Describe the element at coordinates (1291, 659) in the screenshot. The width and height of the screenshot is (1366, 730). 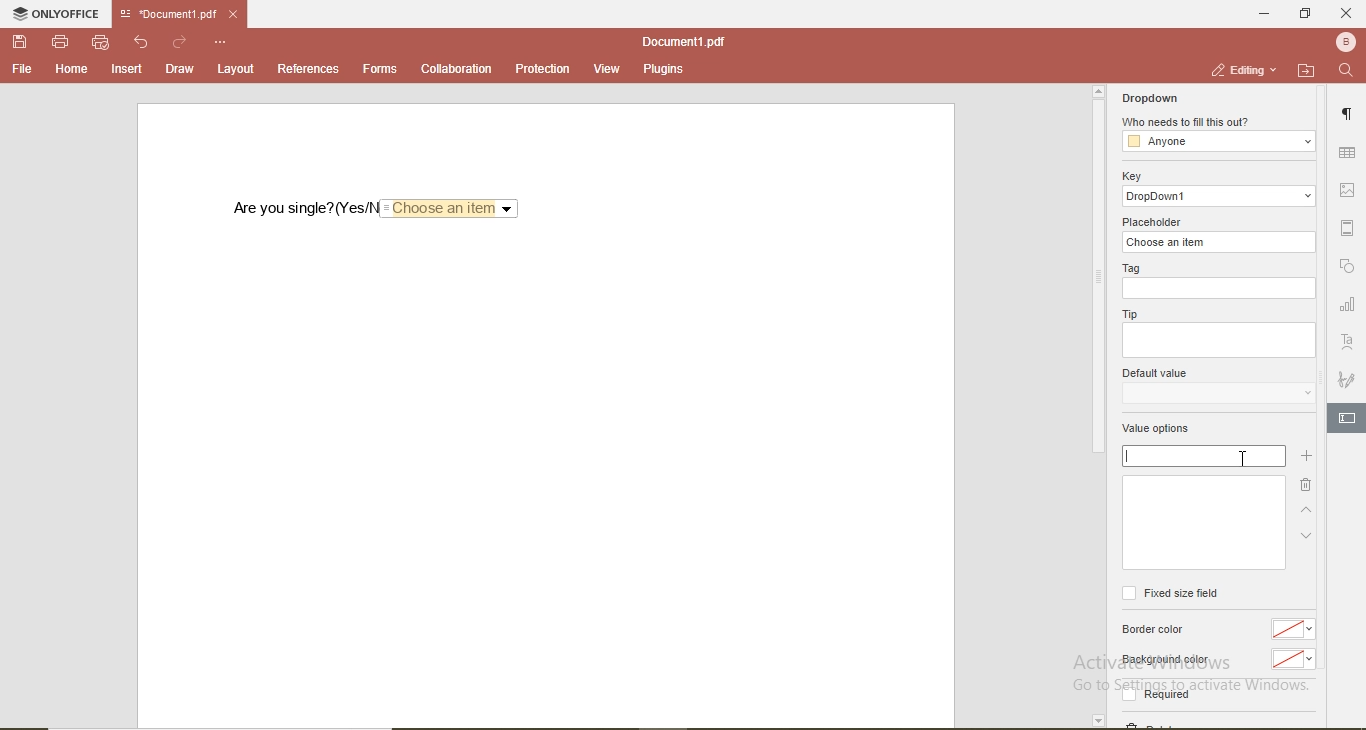
I see `no color` at that location.